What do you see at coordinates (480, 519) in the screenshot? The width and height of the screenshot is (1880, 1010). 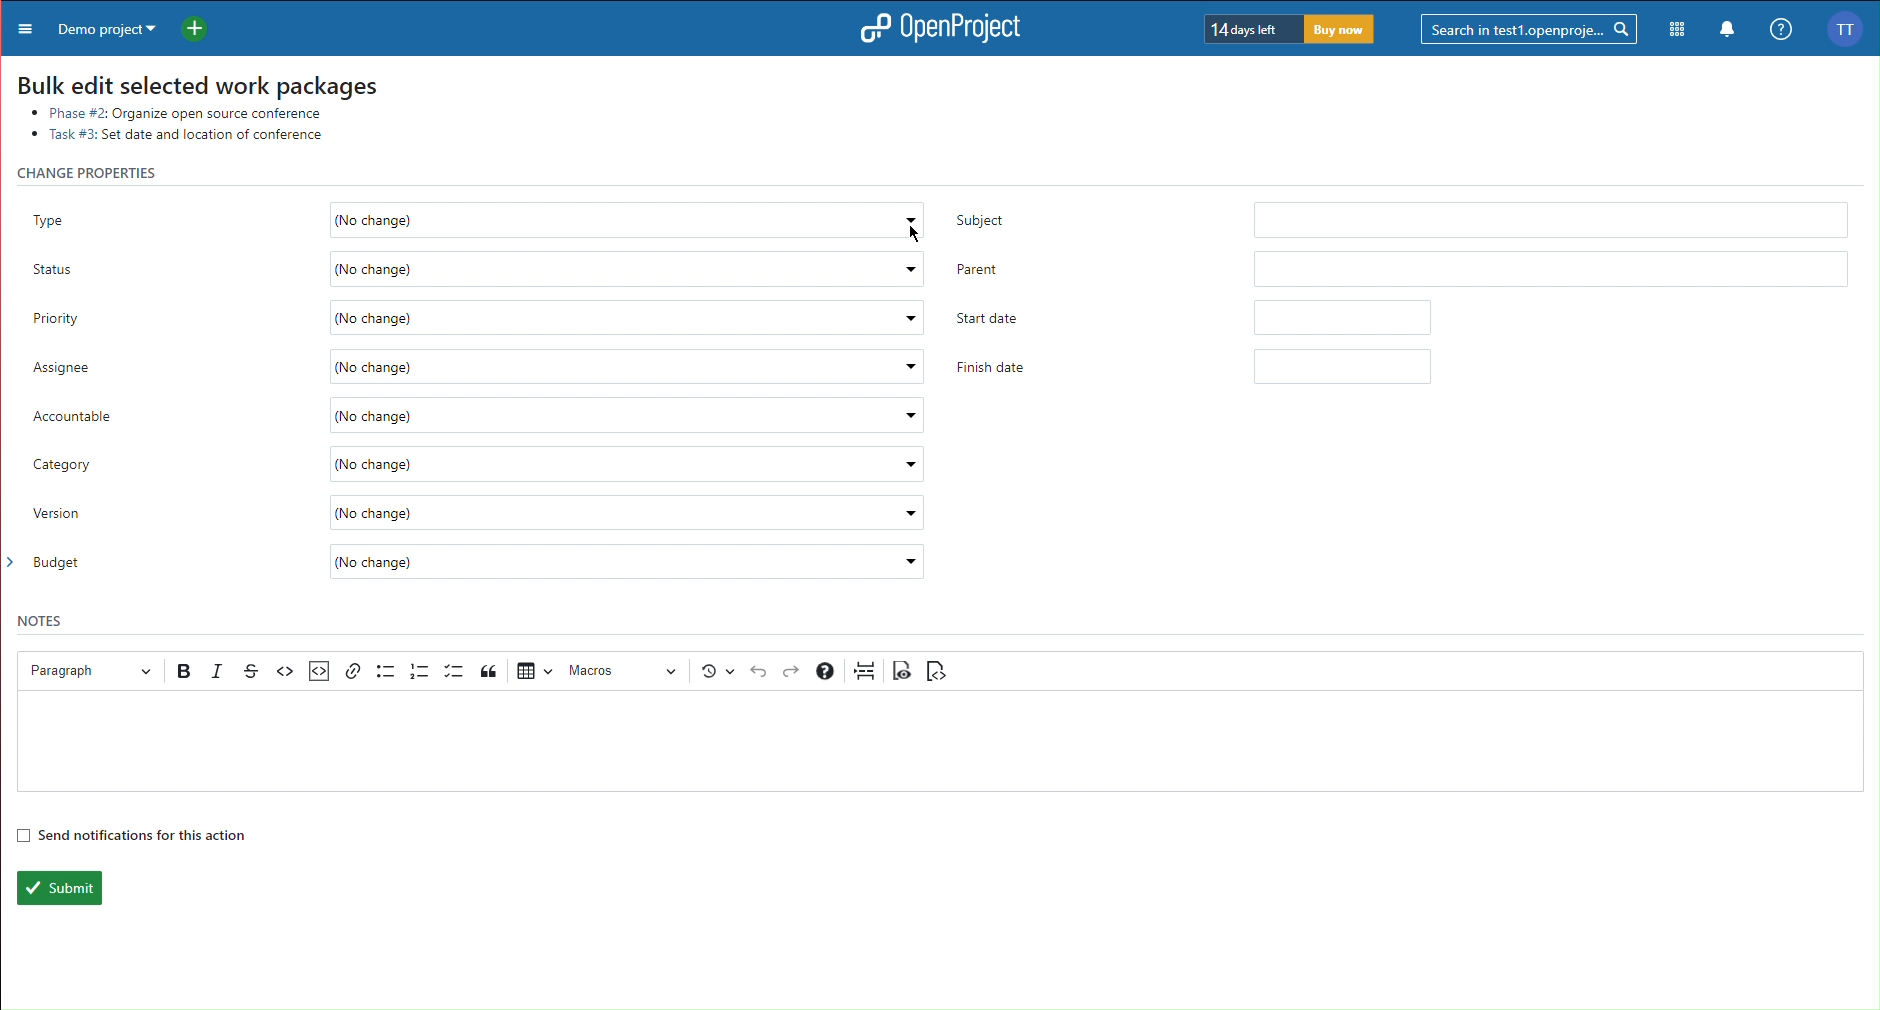 I see `Version` at bounding box center [480, 519].